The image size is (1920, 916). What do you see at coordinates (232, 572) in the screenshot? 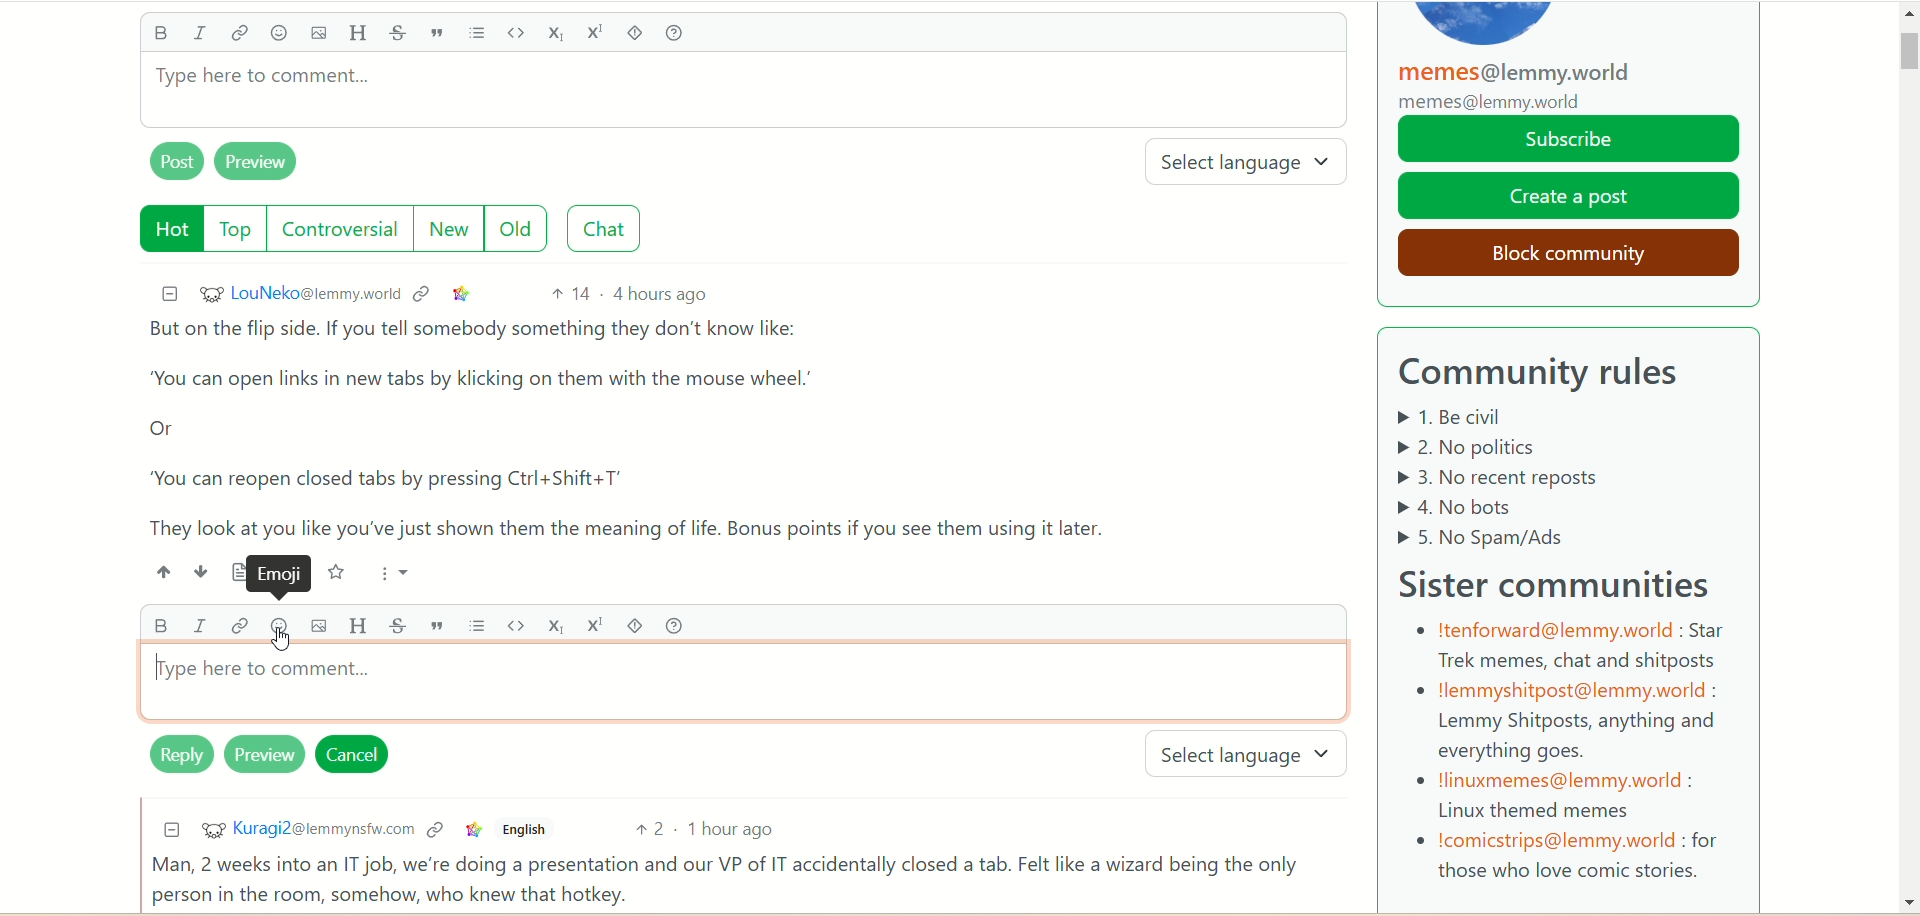
I see `source` at bounding box center [232, 572].